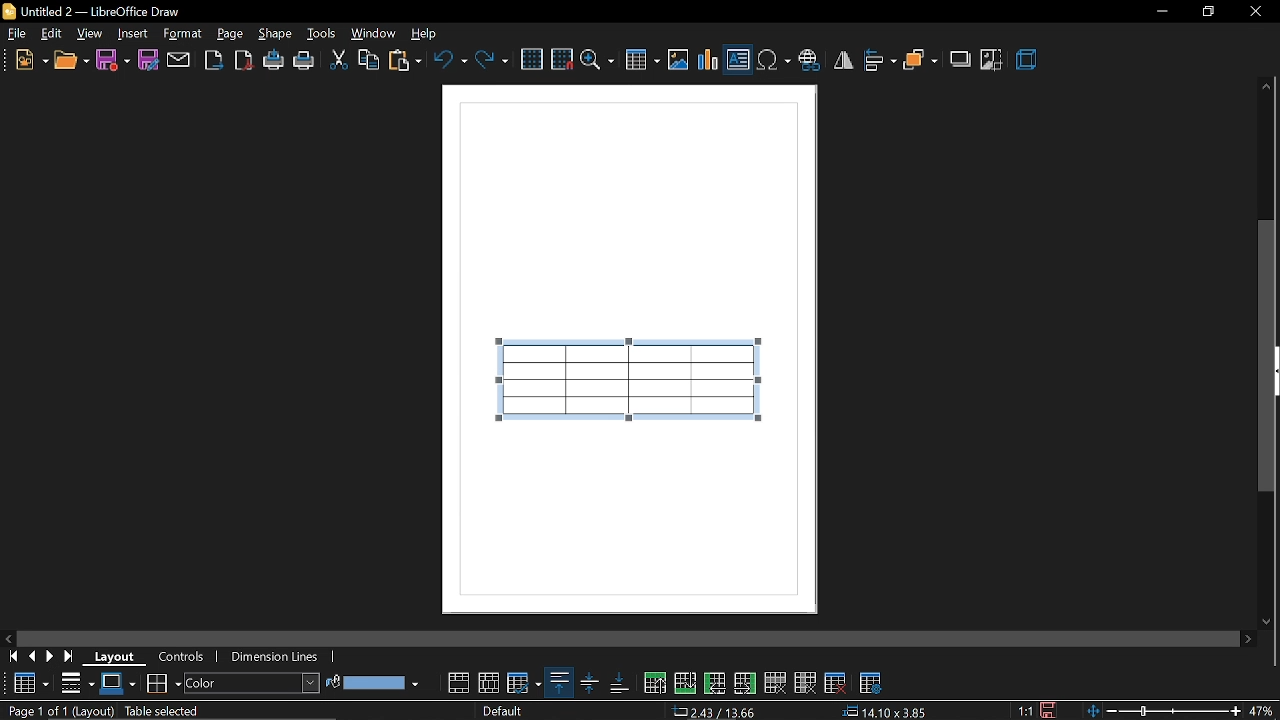 The height and width of the screenshot is (720, 1280). Describe the element at coordinates (406, 60) in the screenshot. I see `paste` at that location.